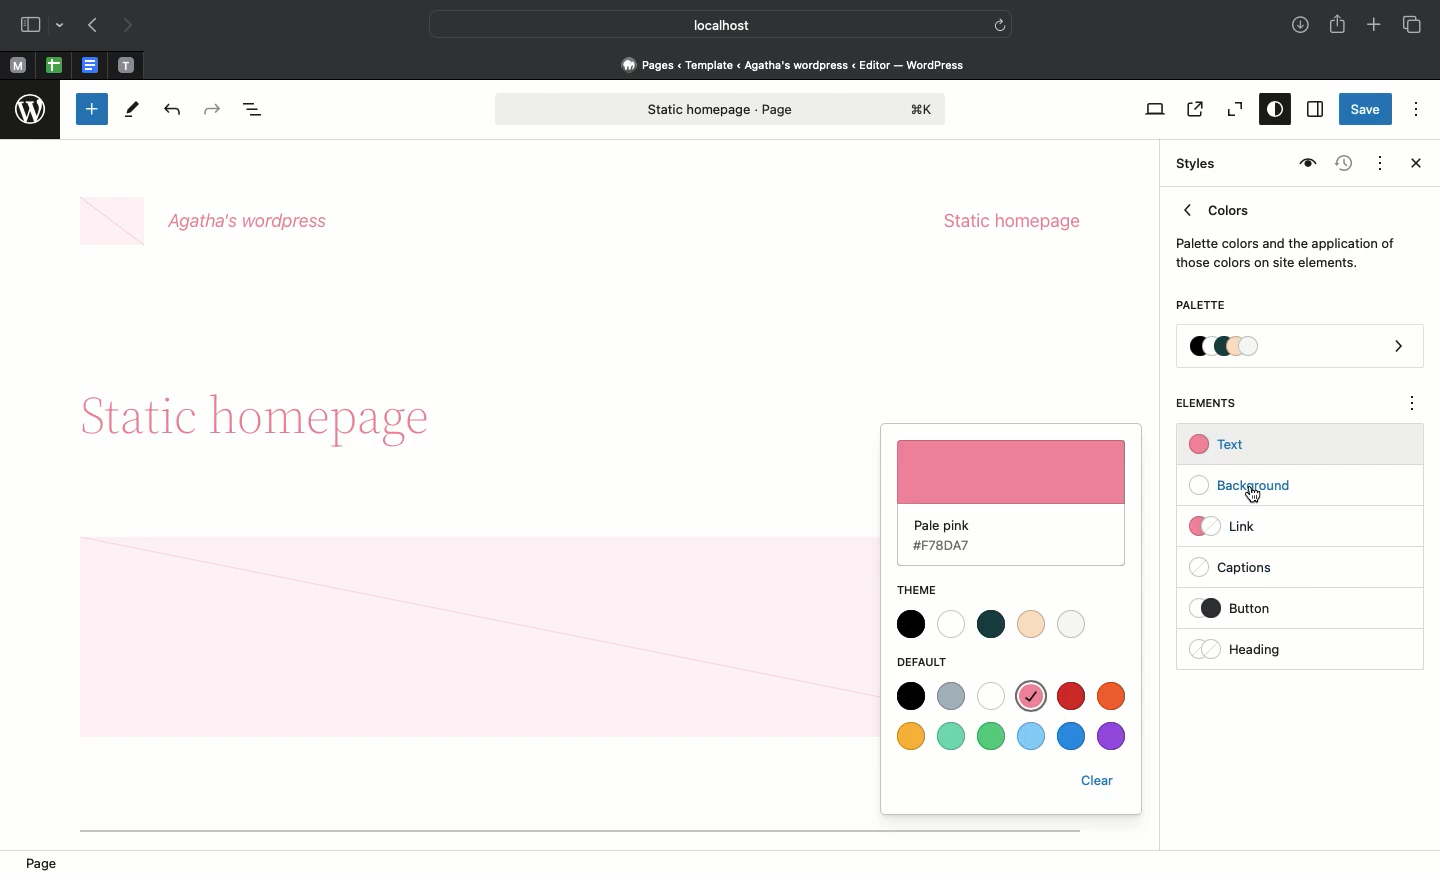 The image size is (1440, 874). What do you see at coordinates (1302, 27) in the screenshot?
I see `Downloads` at bounding box center [1302, 27].